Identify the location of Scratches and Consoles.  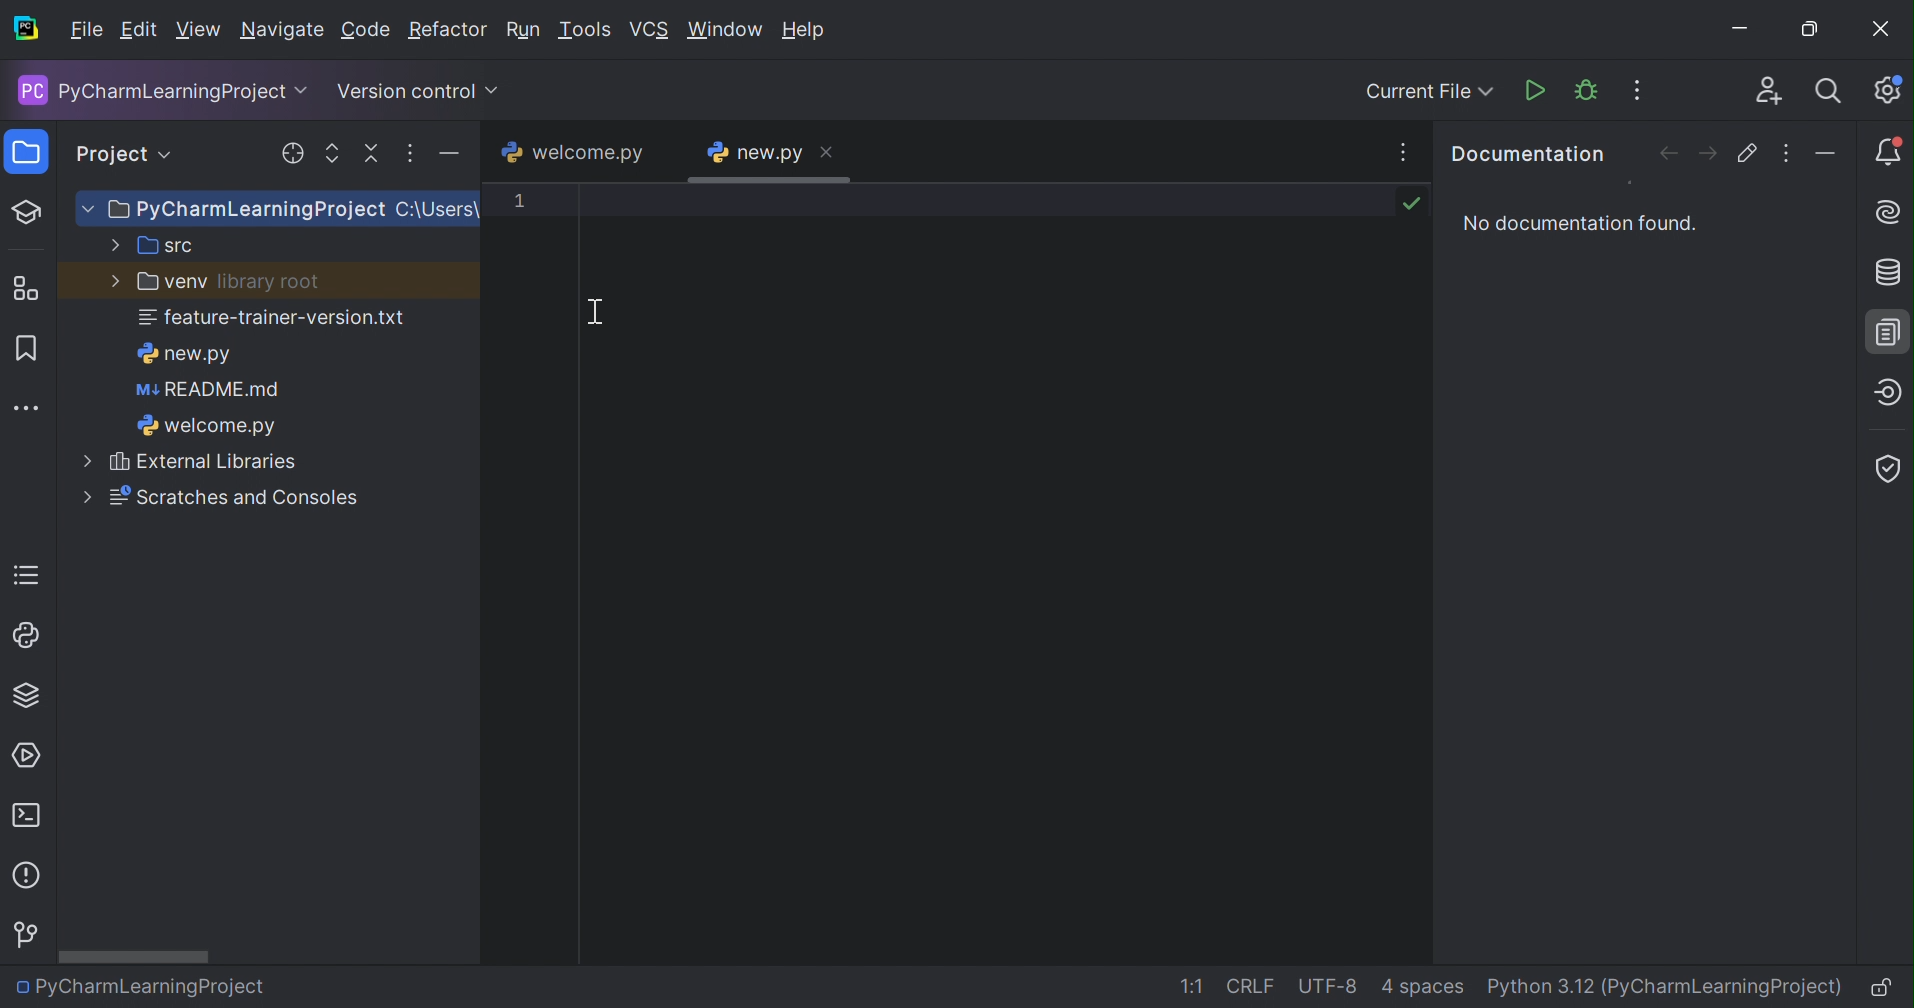
(213, 497).